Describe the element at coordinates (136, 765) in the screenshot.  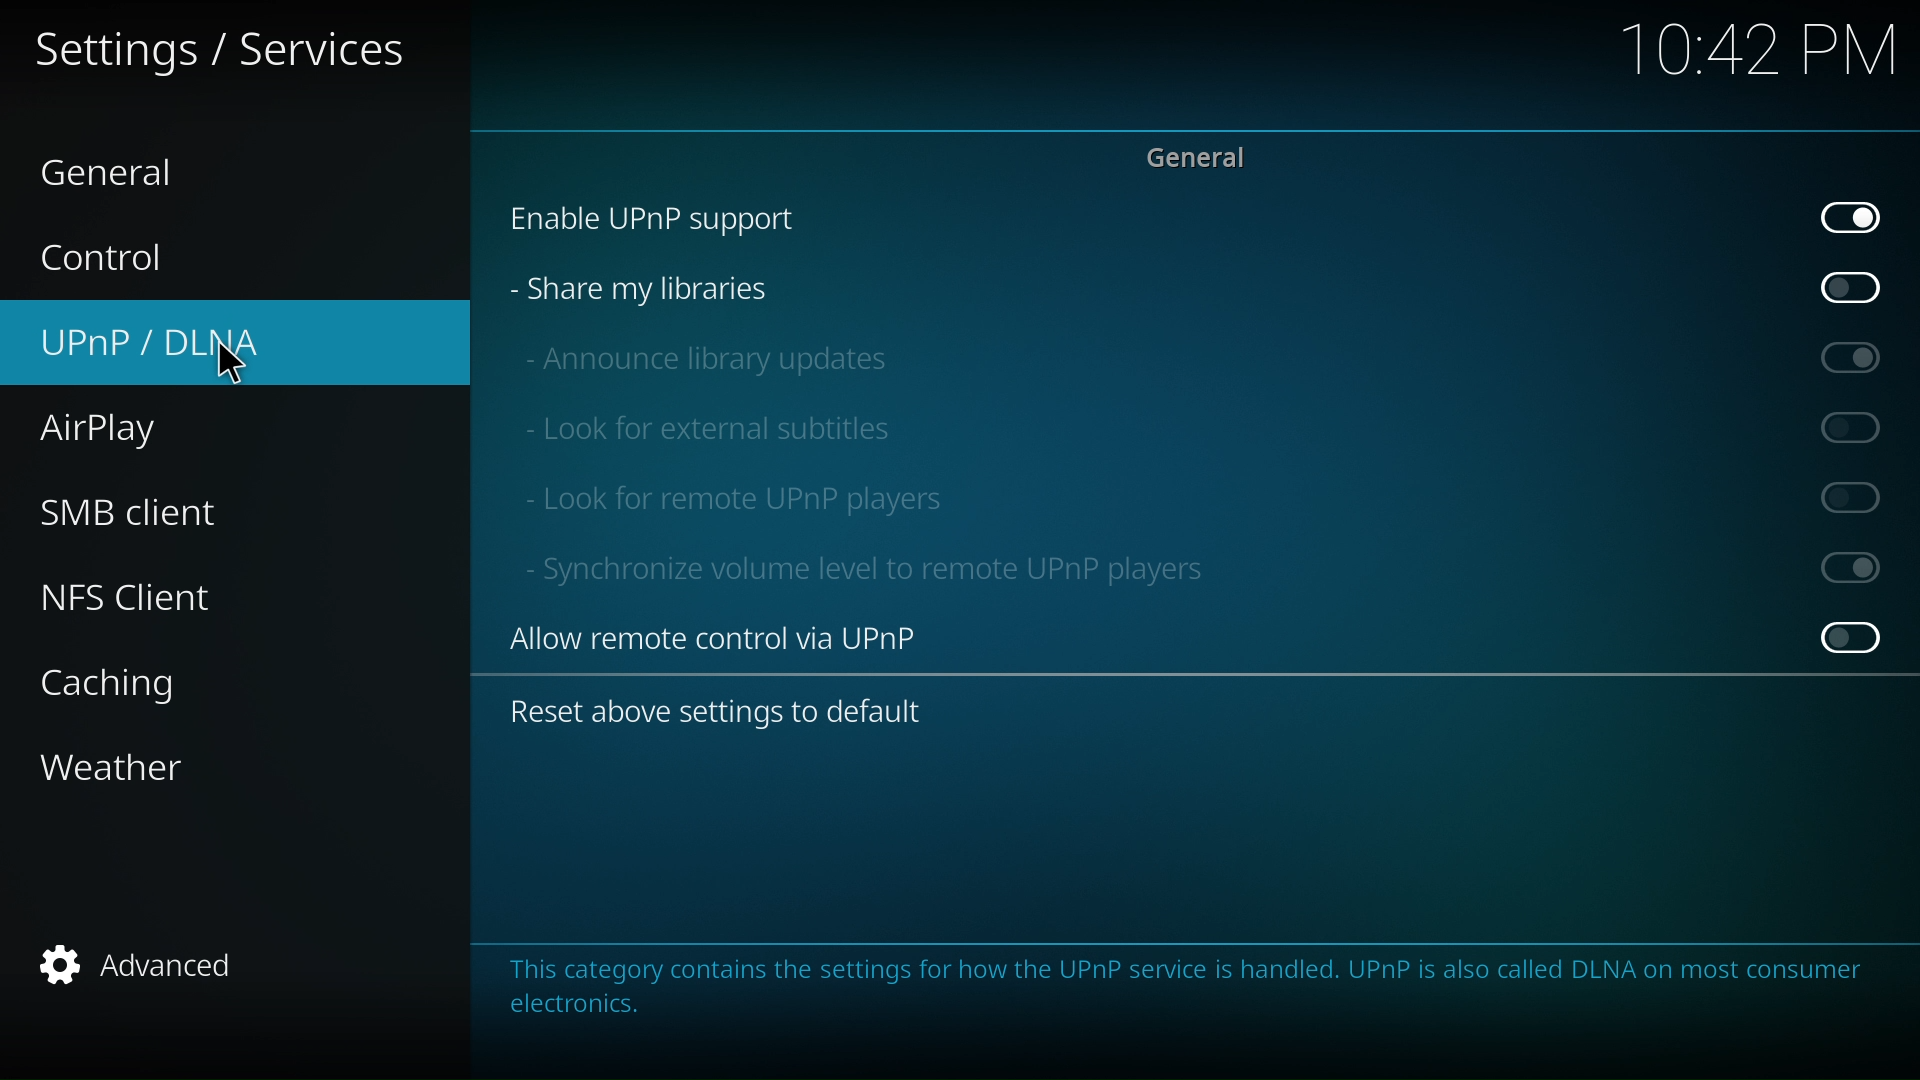
I see `weather` at that location.